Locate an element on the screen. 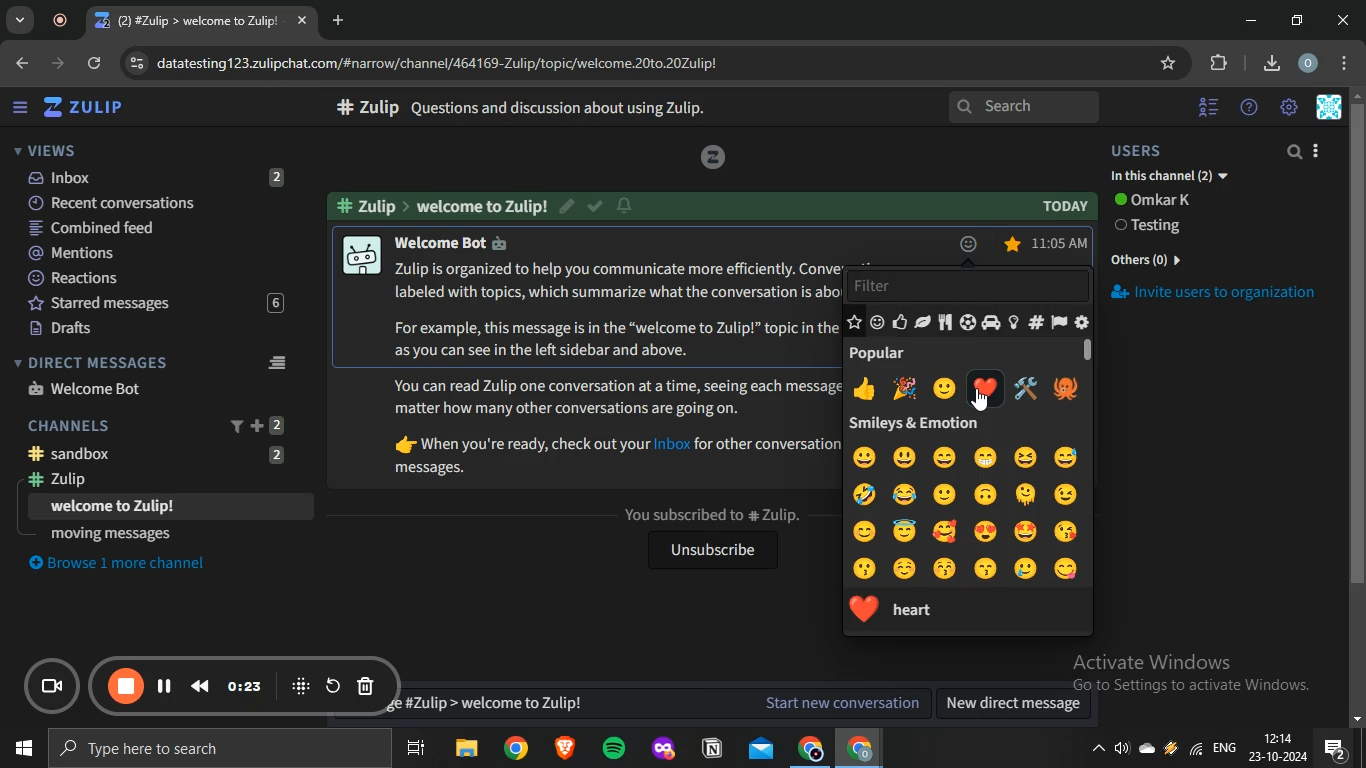 Image resolution: width=1366 pixels, height=768 pixels. inbox is located at coordinates (153, 177).